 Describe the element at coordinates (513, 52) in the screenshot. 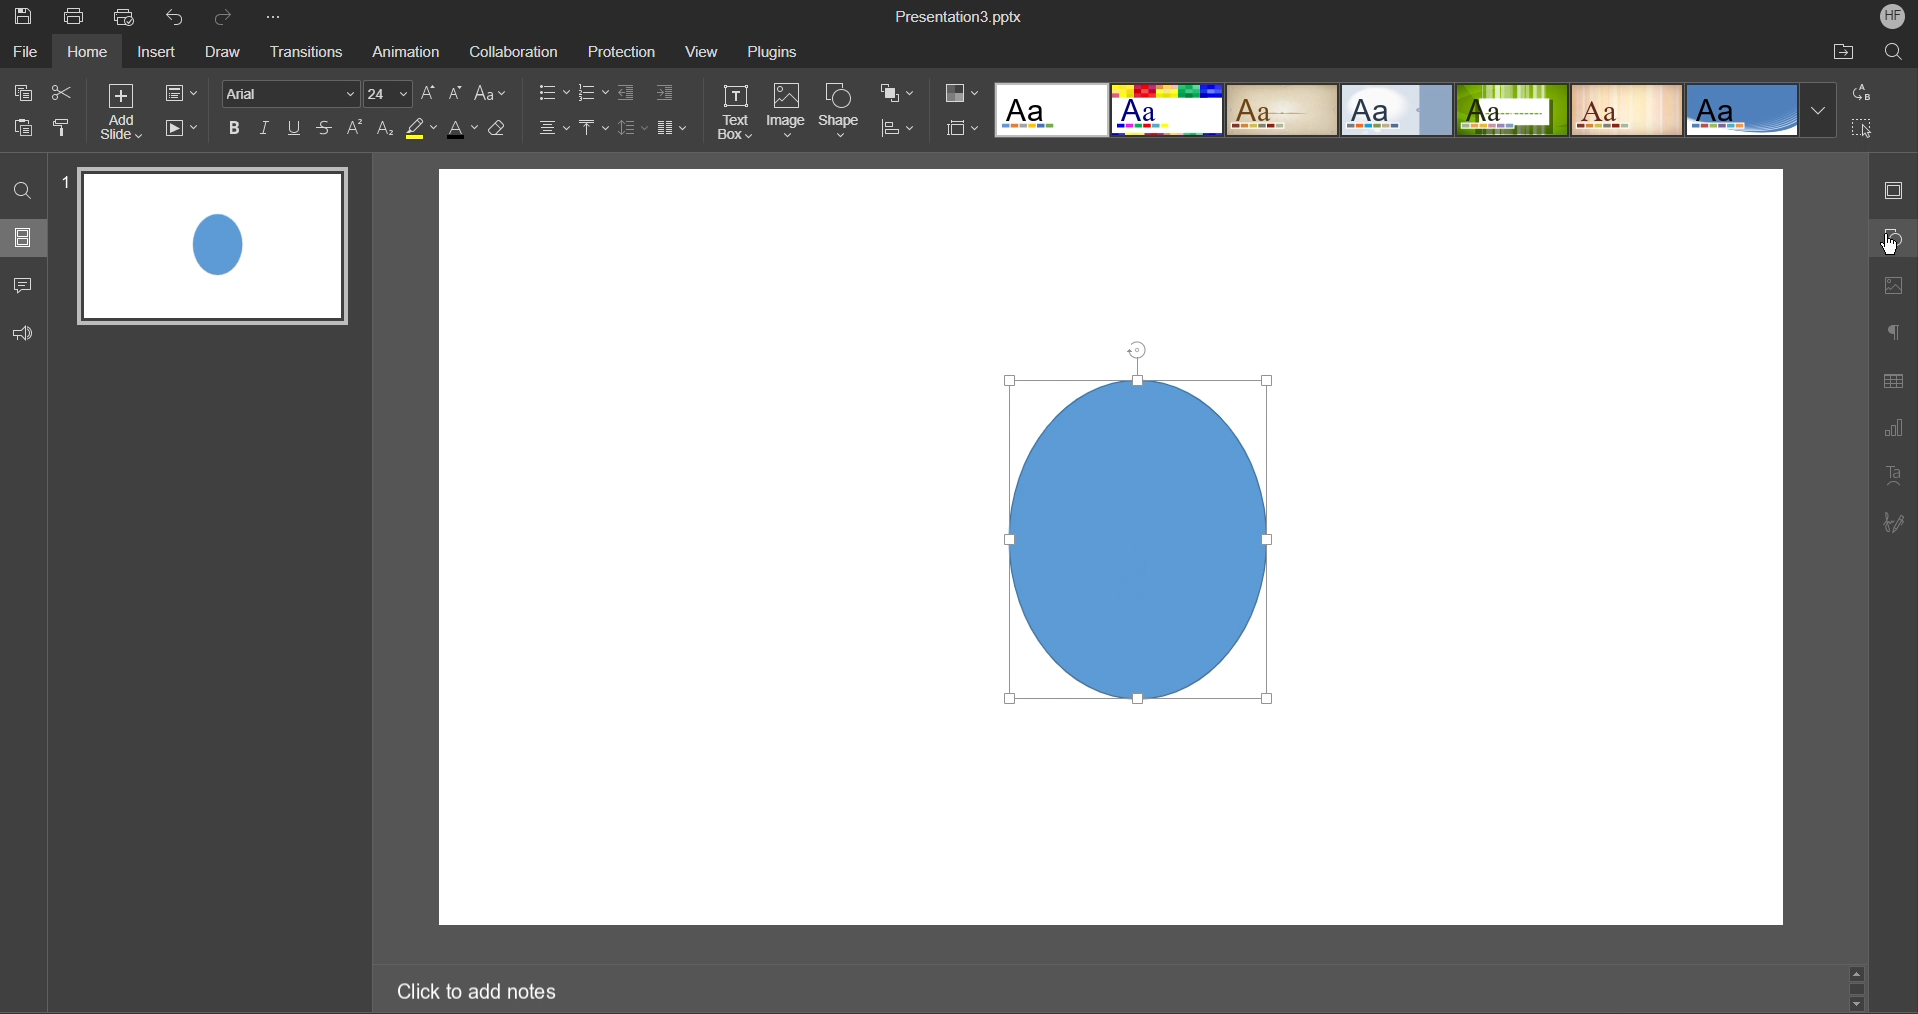

I see `Collaboration` at that location.